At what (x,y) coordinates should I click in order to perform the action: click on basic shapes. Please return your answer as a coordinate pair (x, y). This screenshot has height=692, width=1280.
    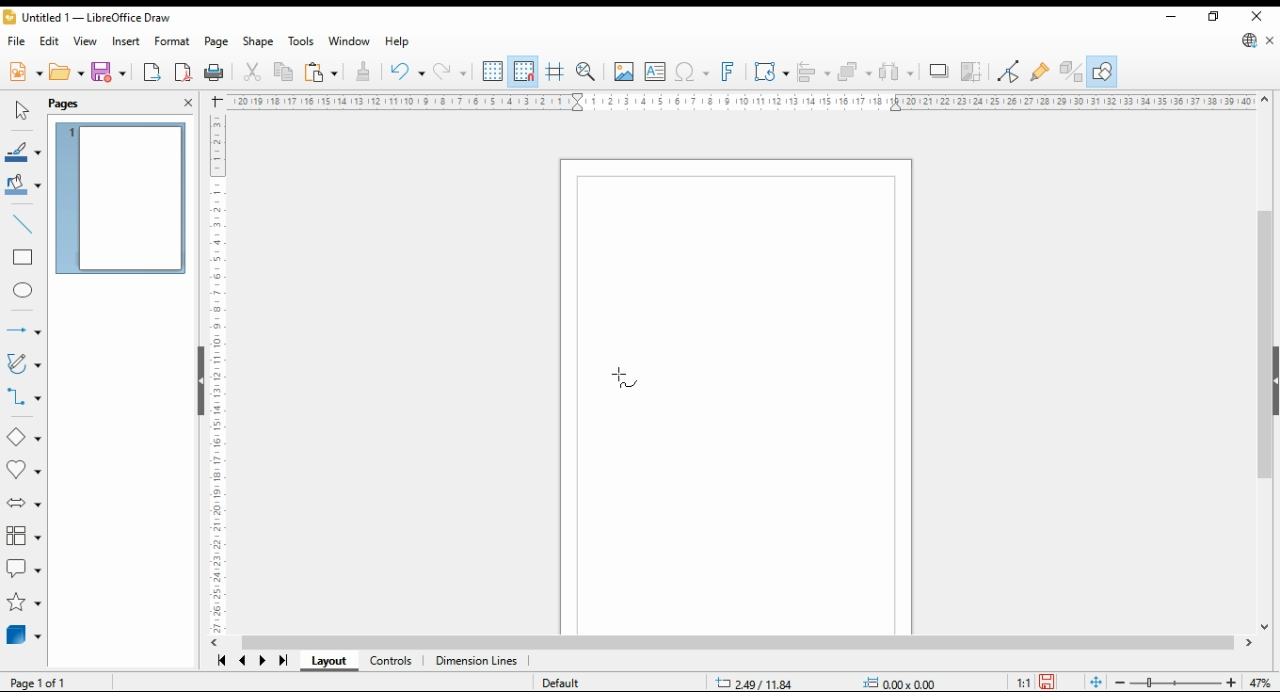
    Looking at the image, I should click on (23, 435).